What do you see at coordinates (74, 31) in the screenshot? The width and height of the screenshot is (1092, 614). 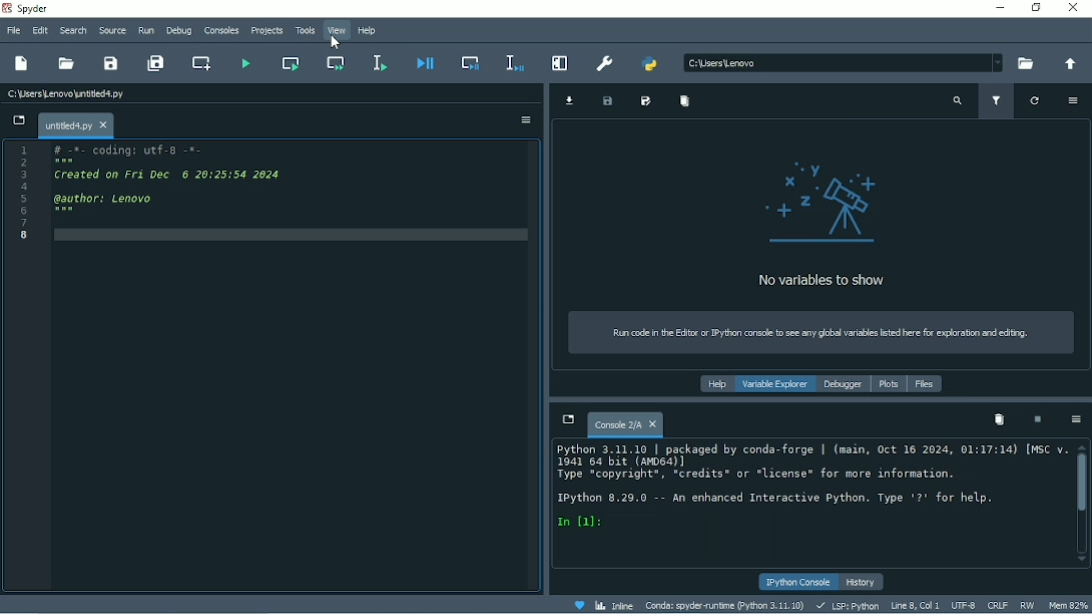 I see `Search` at bounding box center [74, 31].